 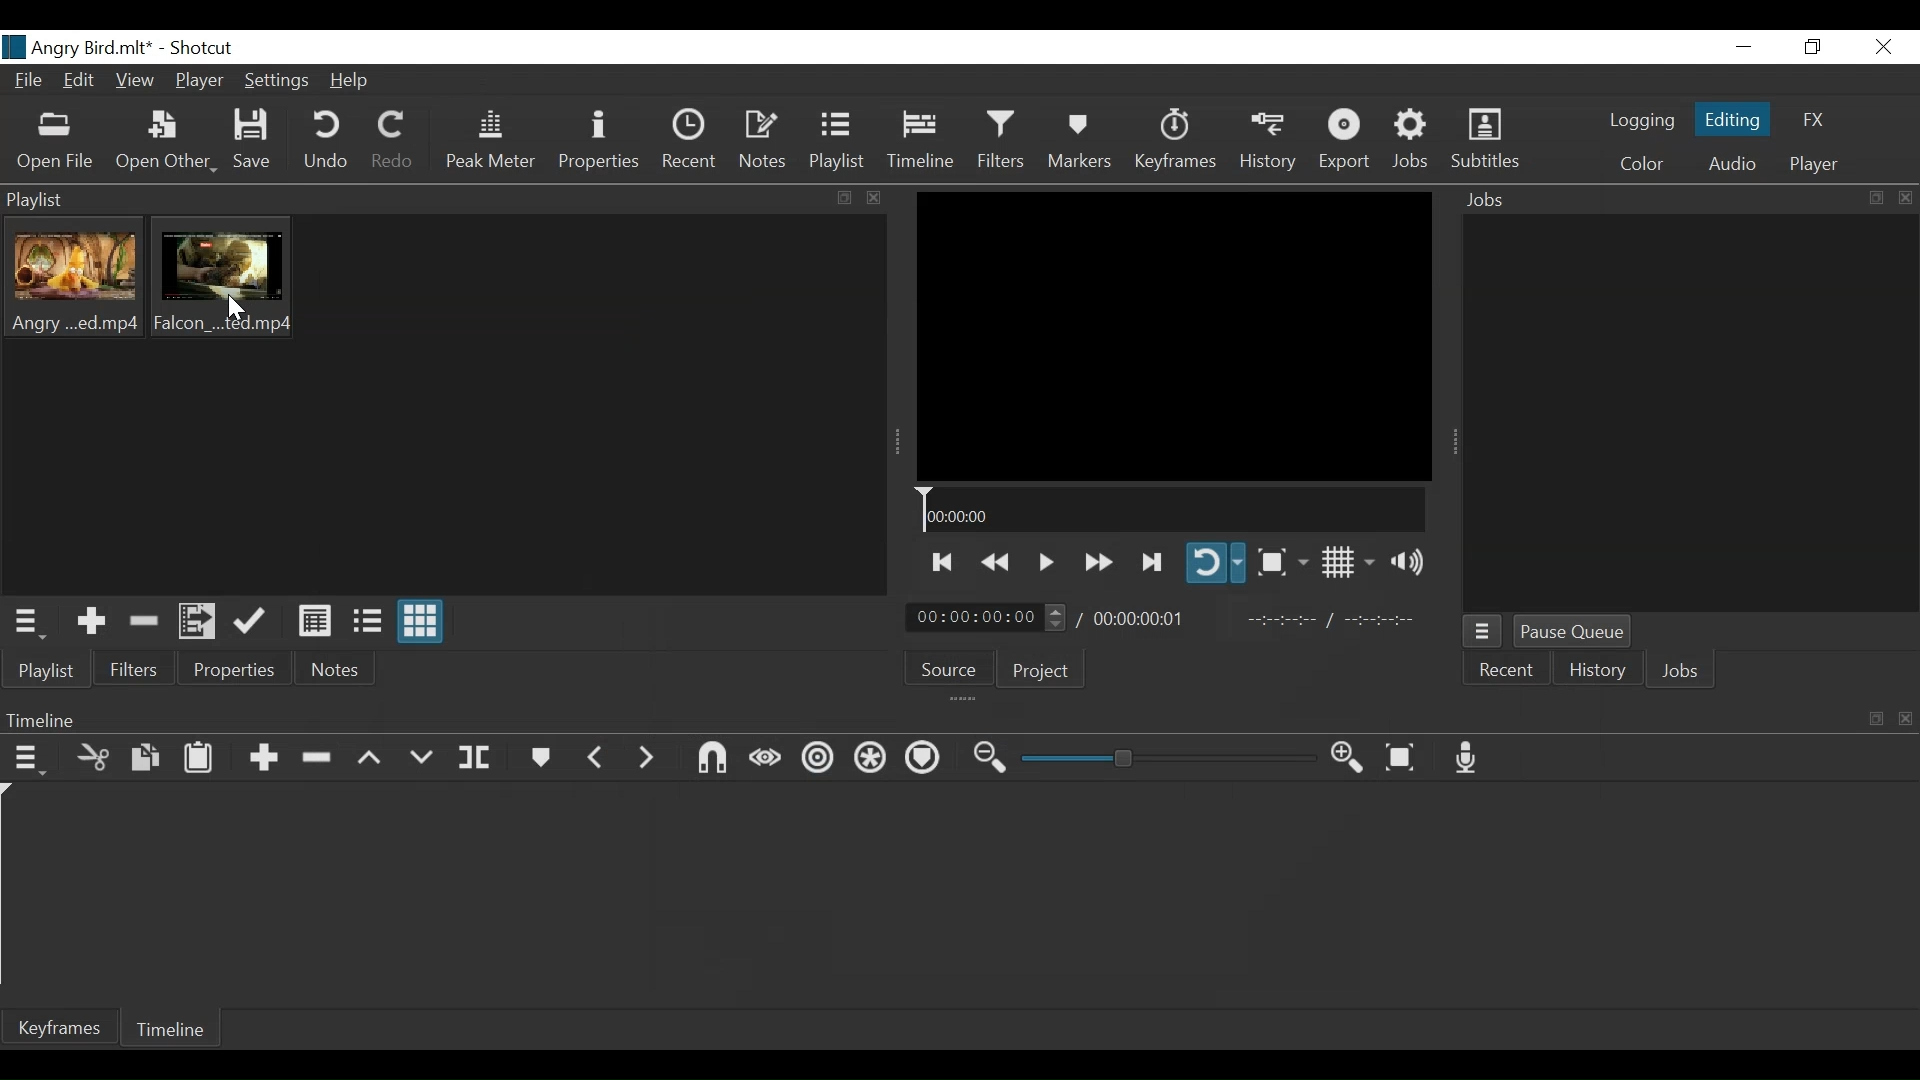 I want to click on Jobs Menu, so click(x=1480, y=633).